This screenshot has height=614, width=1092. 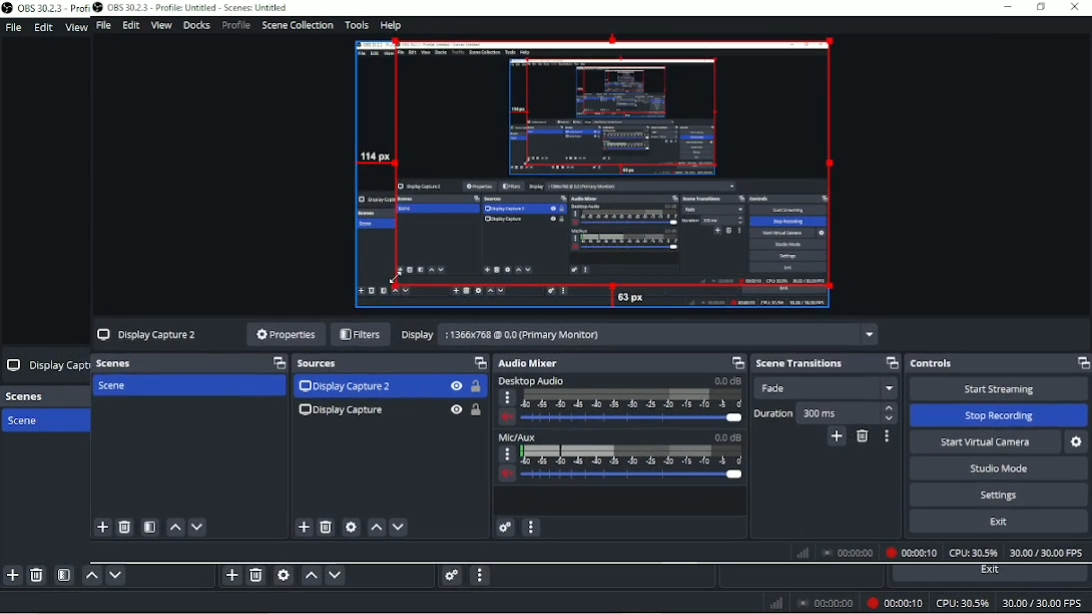 What do you see at coordinates (540, 363) in the screenshot?
I see `Audio Mixer` at bounding box center [540, 363].